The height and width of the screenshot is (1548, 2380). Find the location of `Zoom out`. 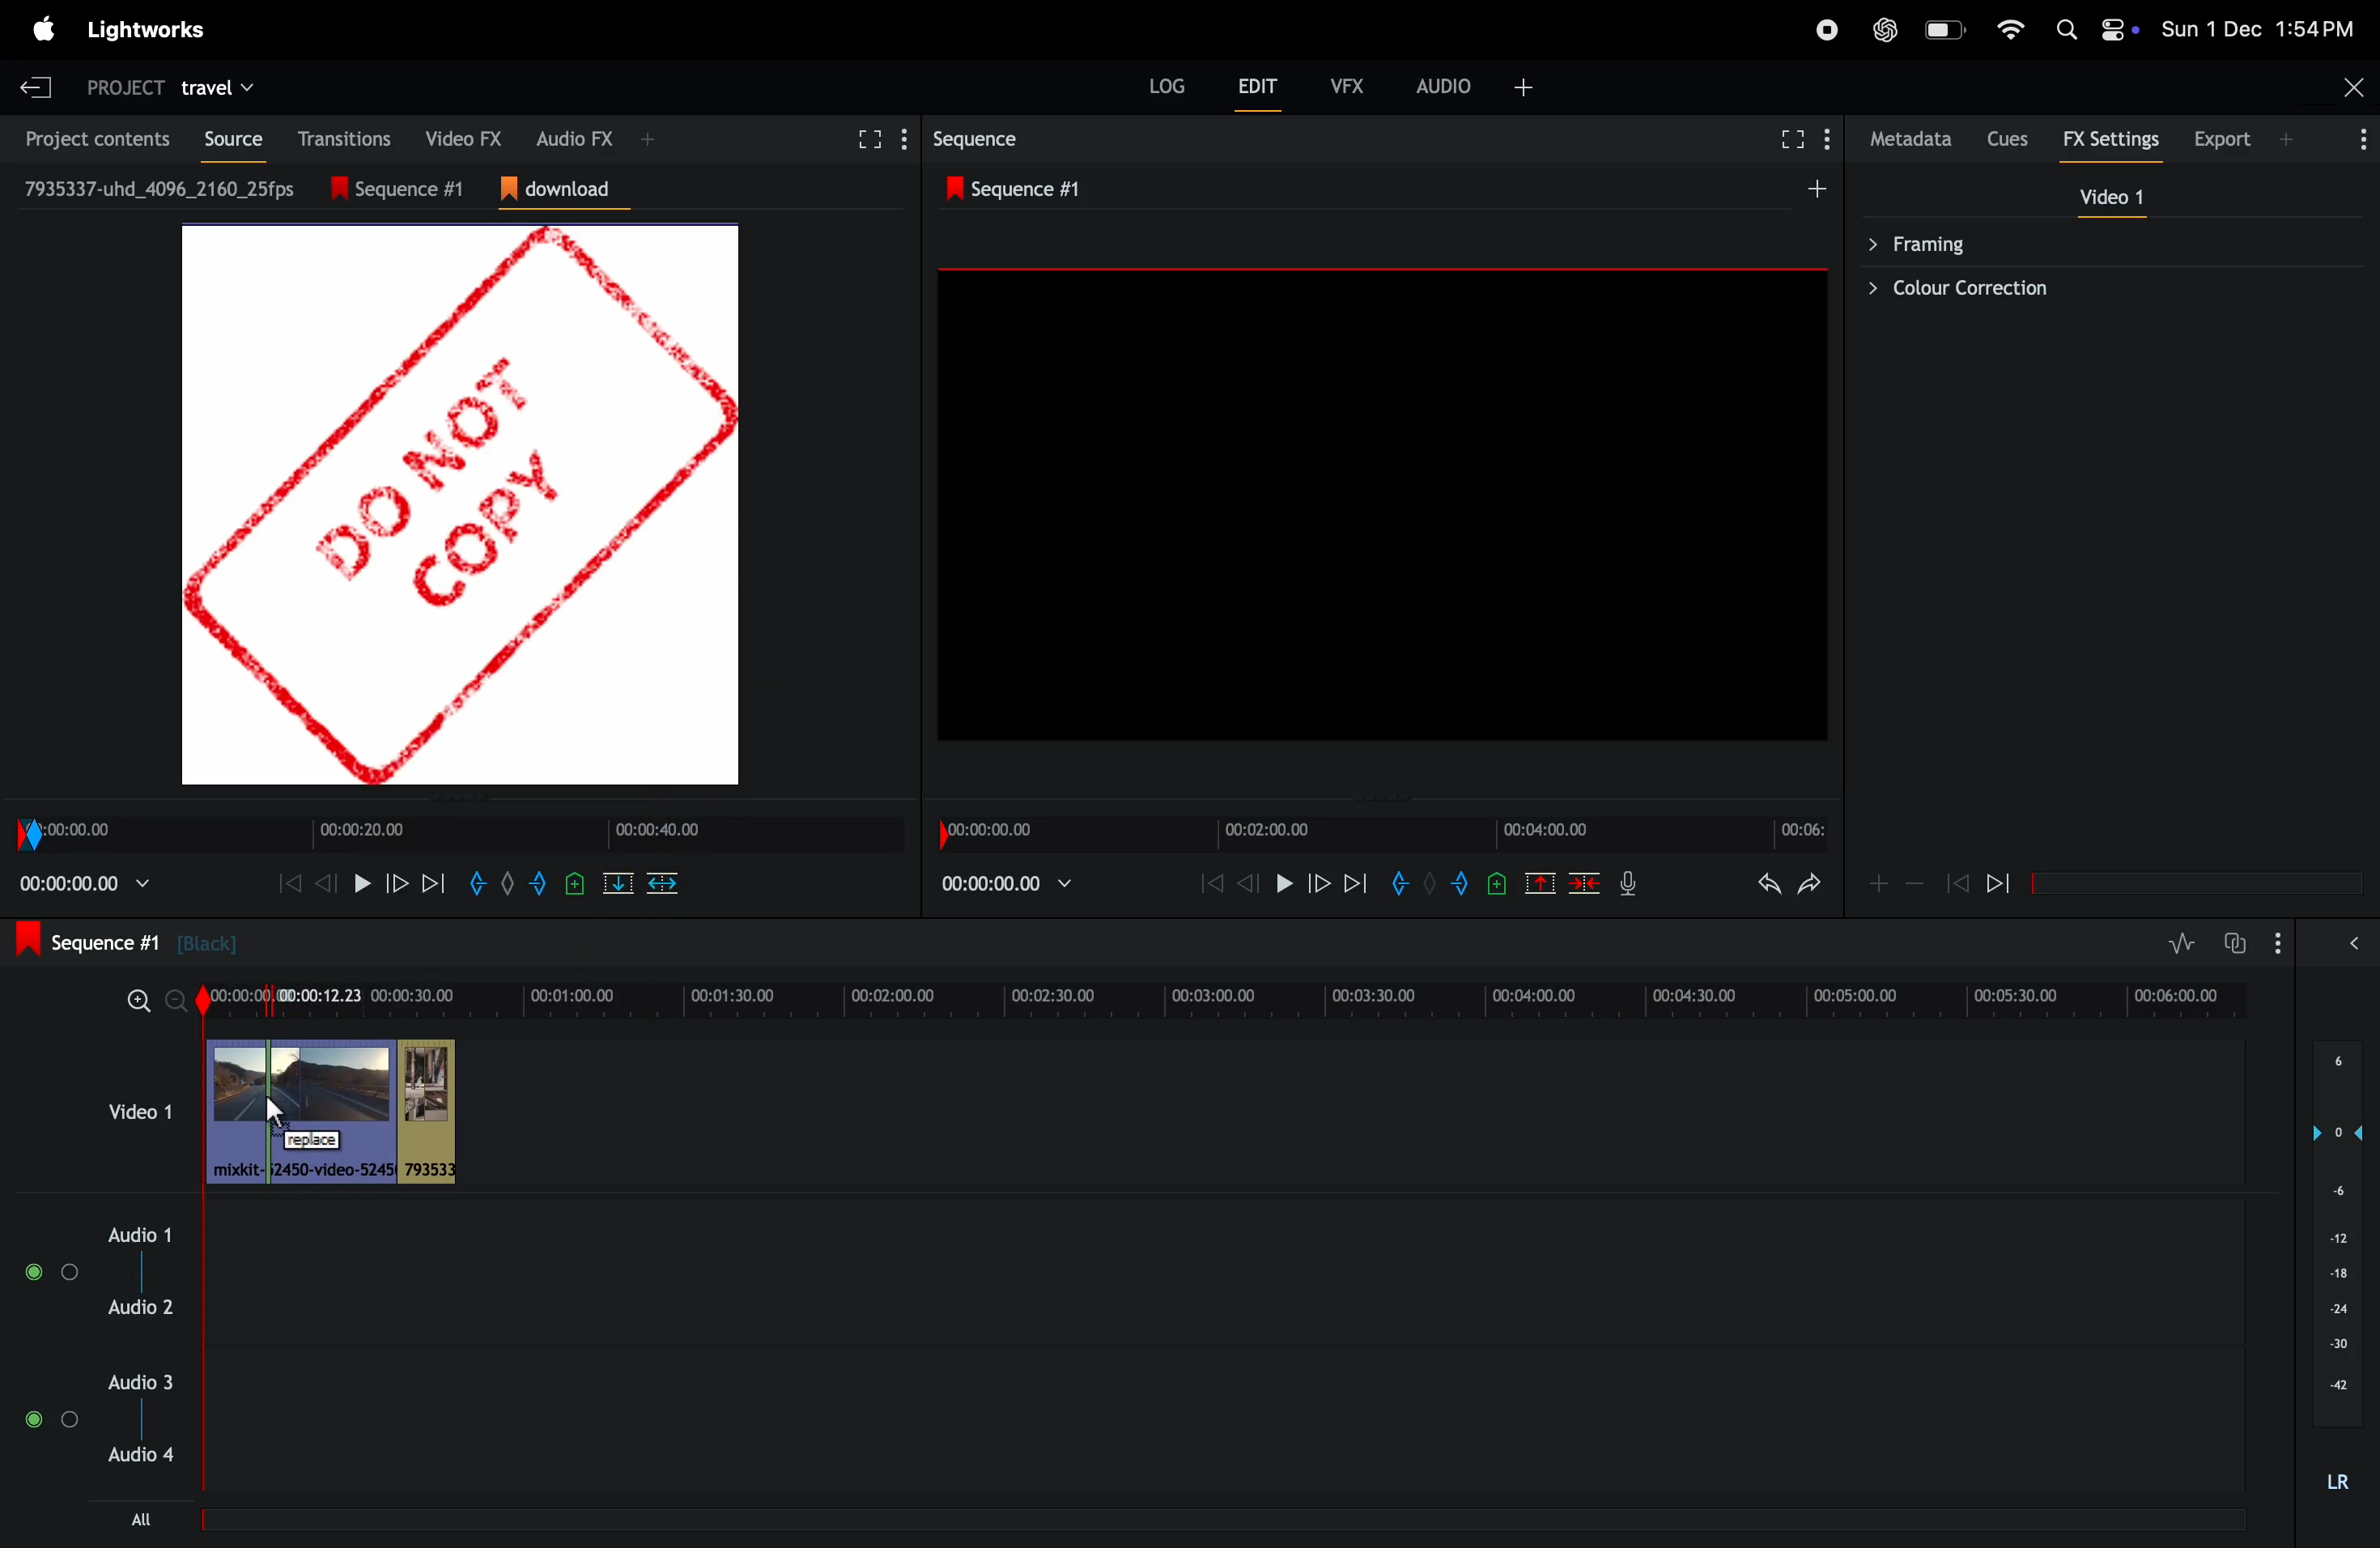

Zoom out is located at coordinates (175, 1001).